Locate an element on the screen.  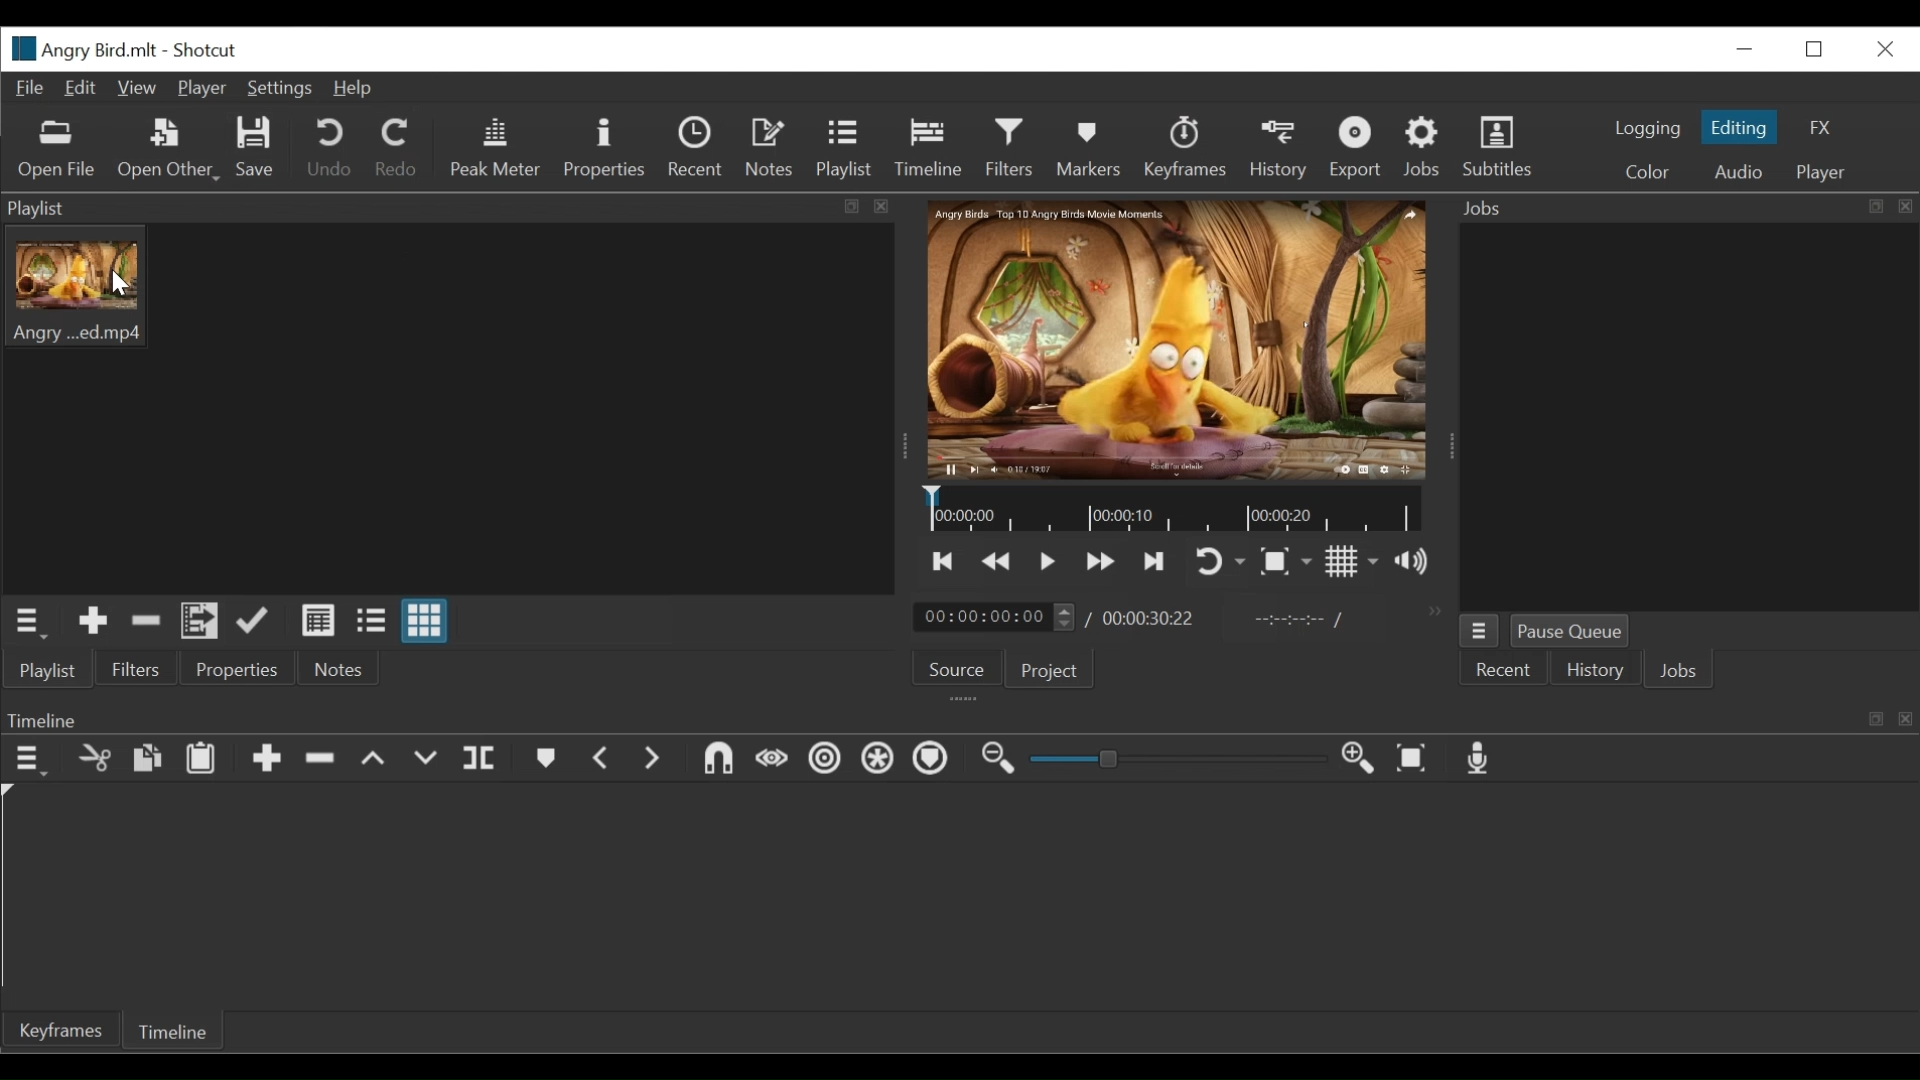
Undo is located at coordinates (333, 148).